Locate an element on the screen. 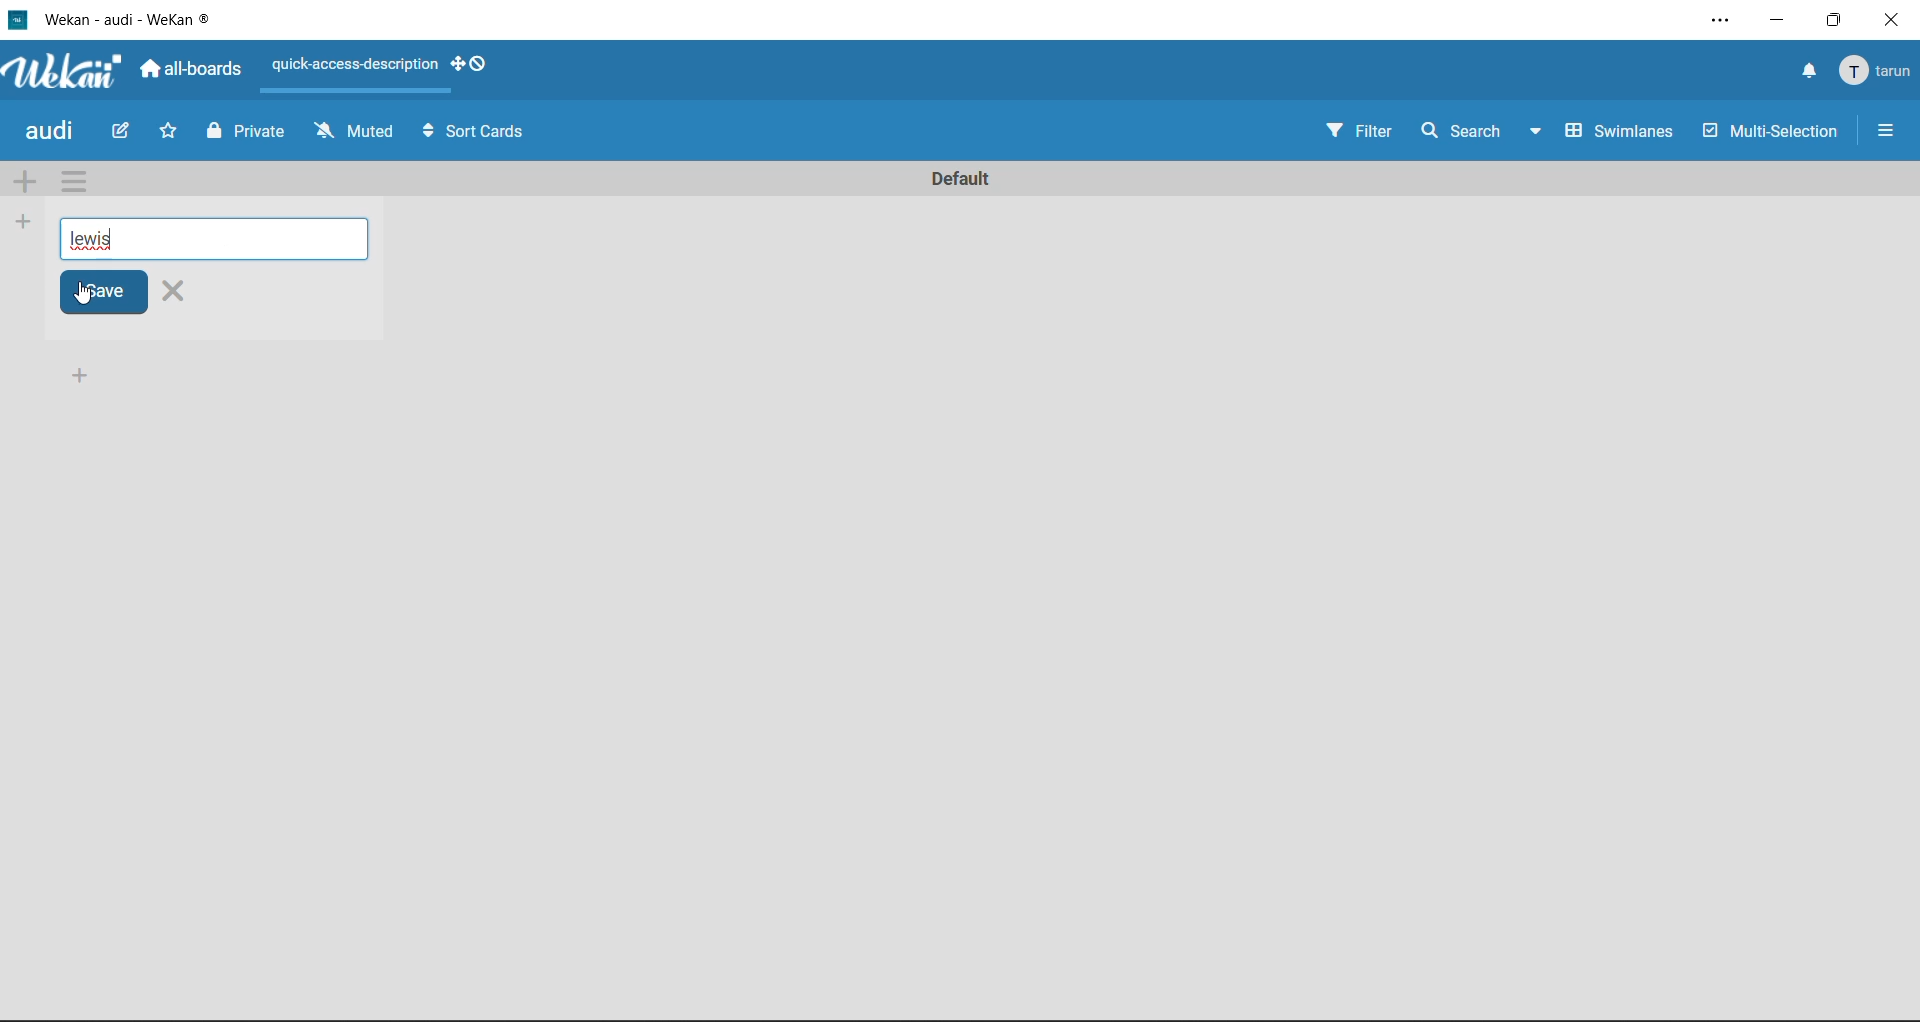  Multi-selection is located at coordinates (1774, 135).